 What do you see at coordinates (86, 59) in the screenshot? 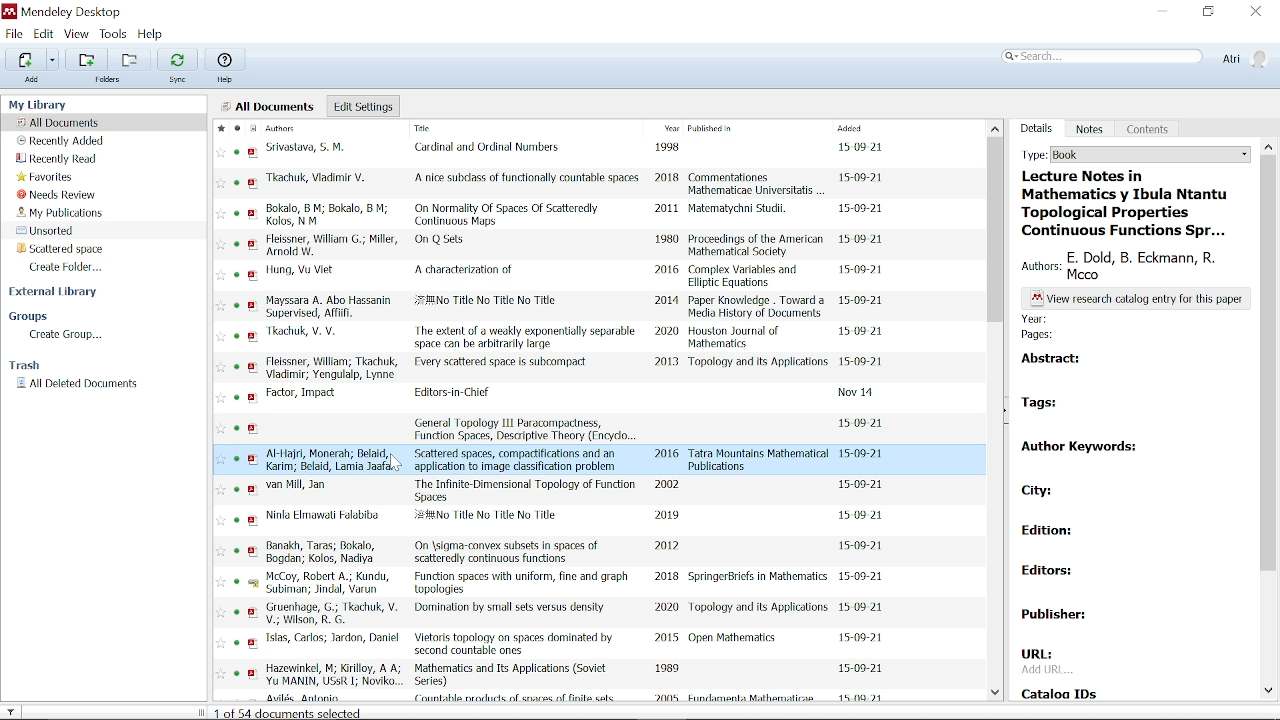
I see `Add folder` at bounding box center [86, 59].